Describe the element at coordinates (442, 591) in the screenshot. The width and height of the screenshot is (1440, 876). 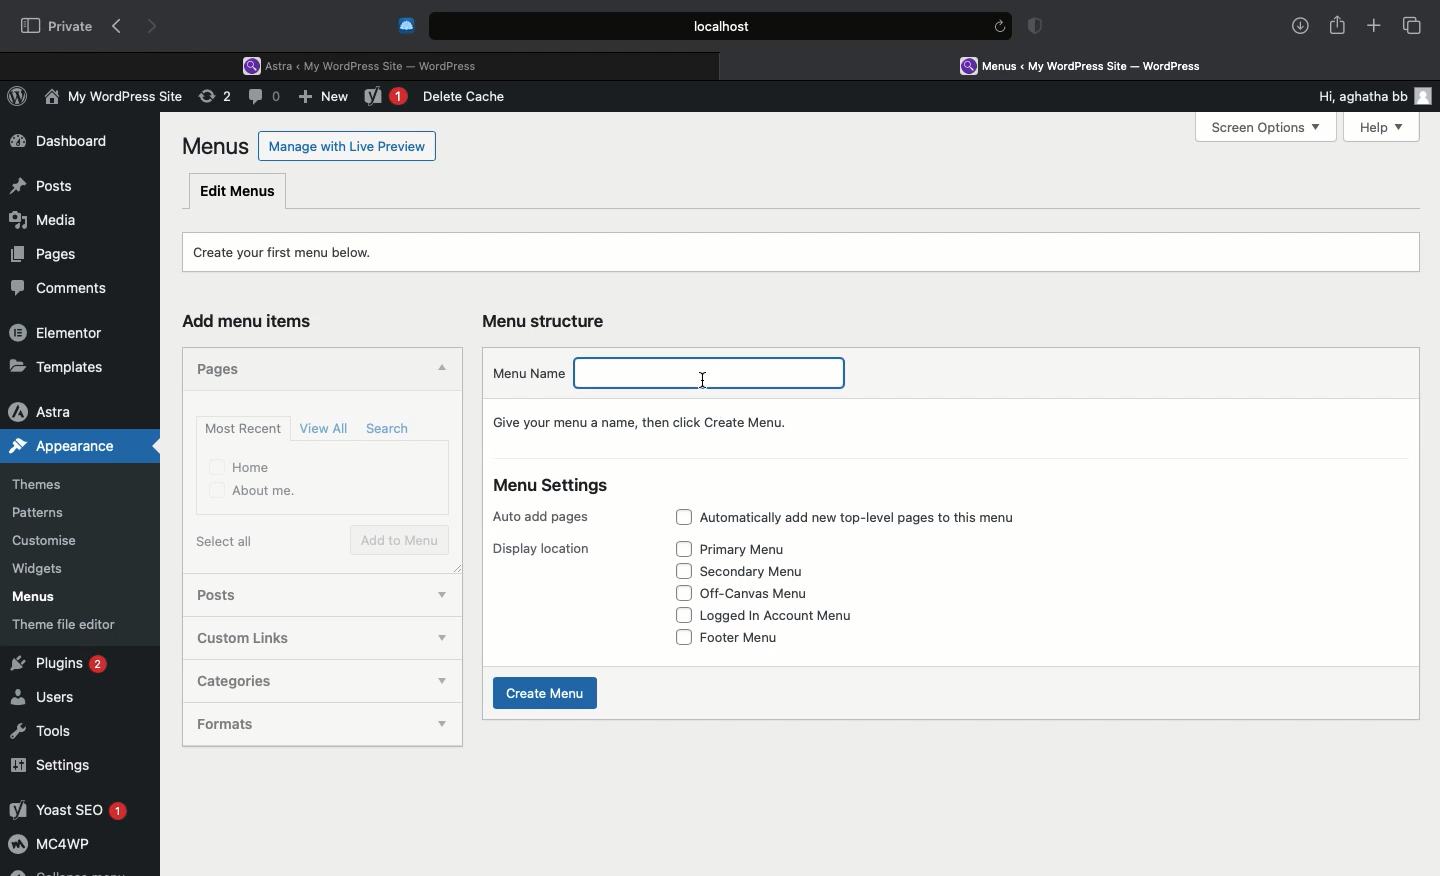
I see `Show` at that location.